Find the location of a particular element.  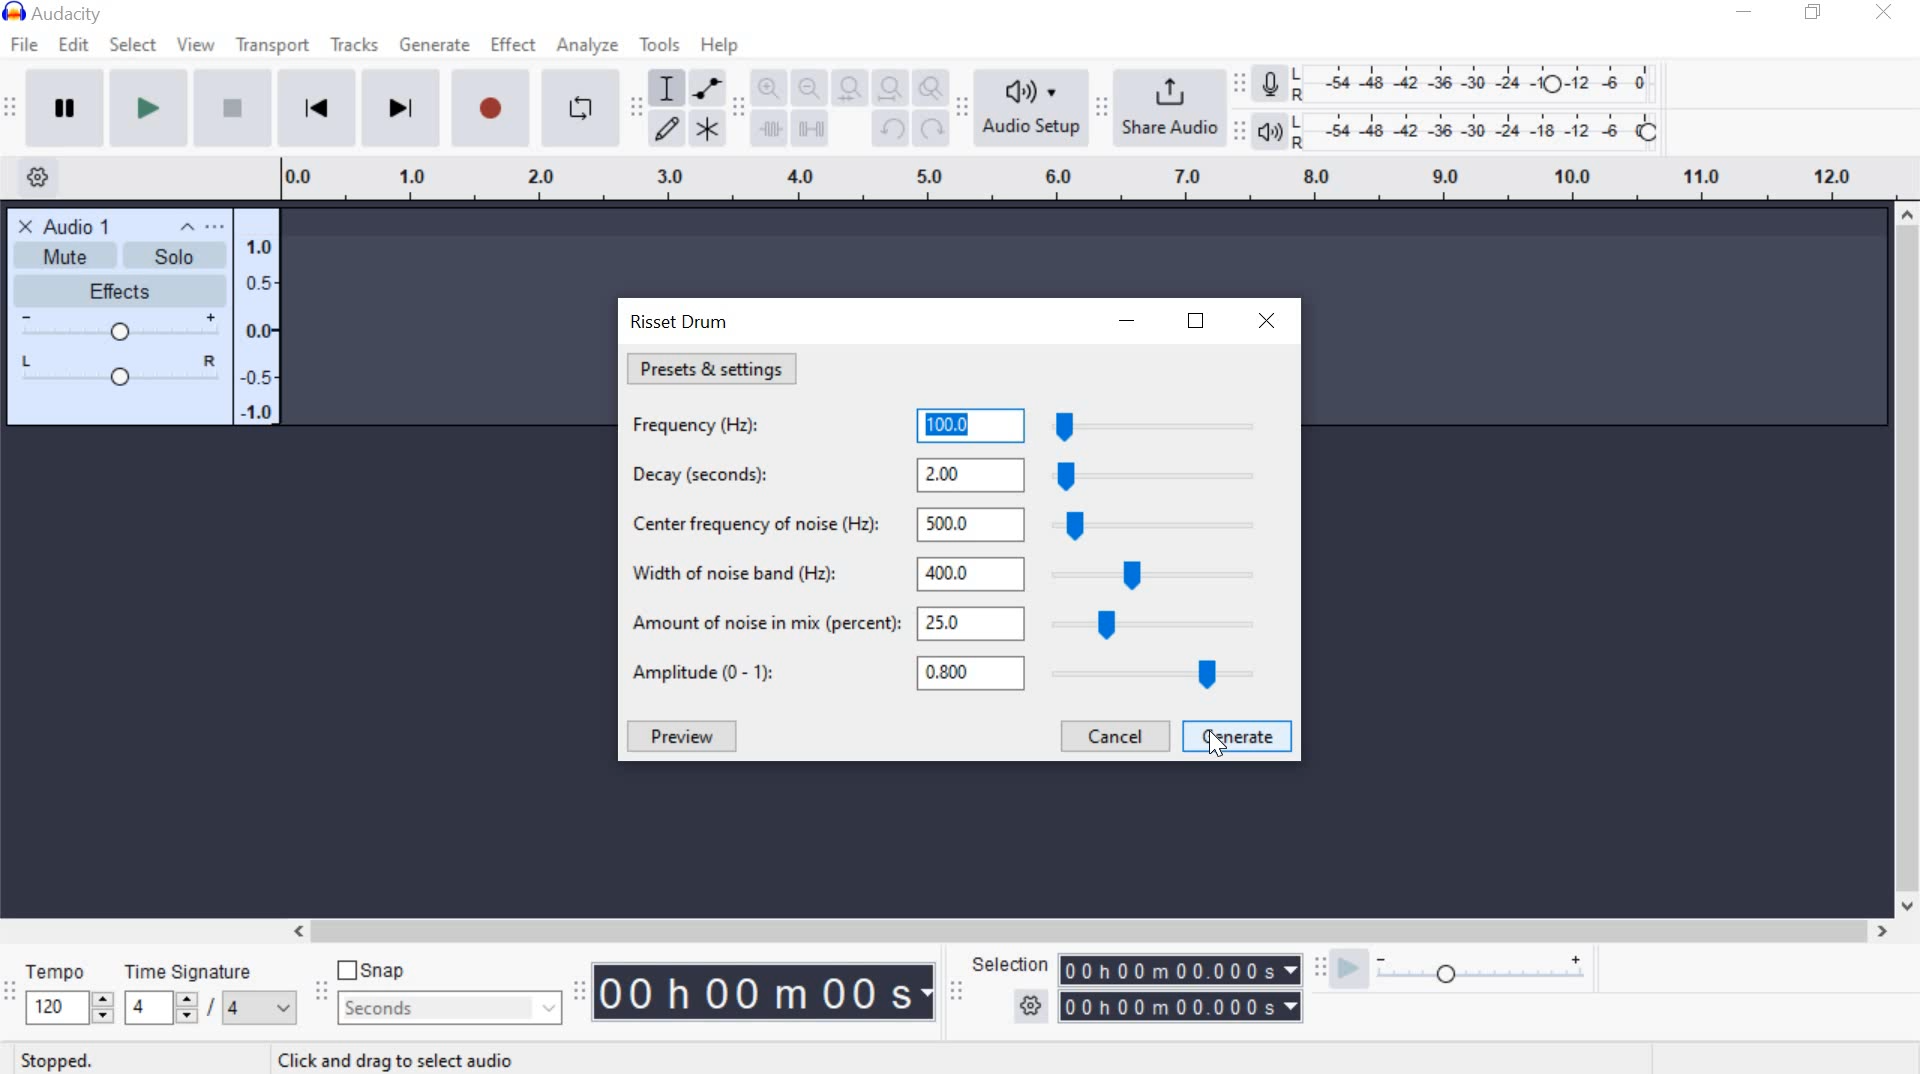

Record Meter is located at coordinates (1271, 86).